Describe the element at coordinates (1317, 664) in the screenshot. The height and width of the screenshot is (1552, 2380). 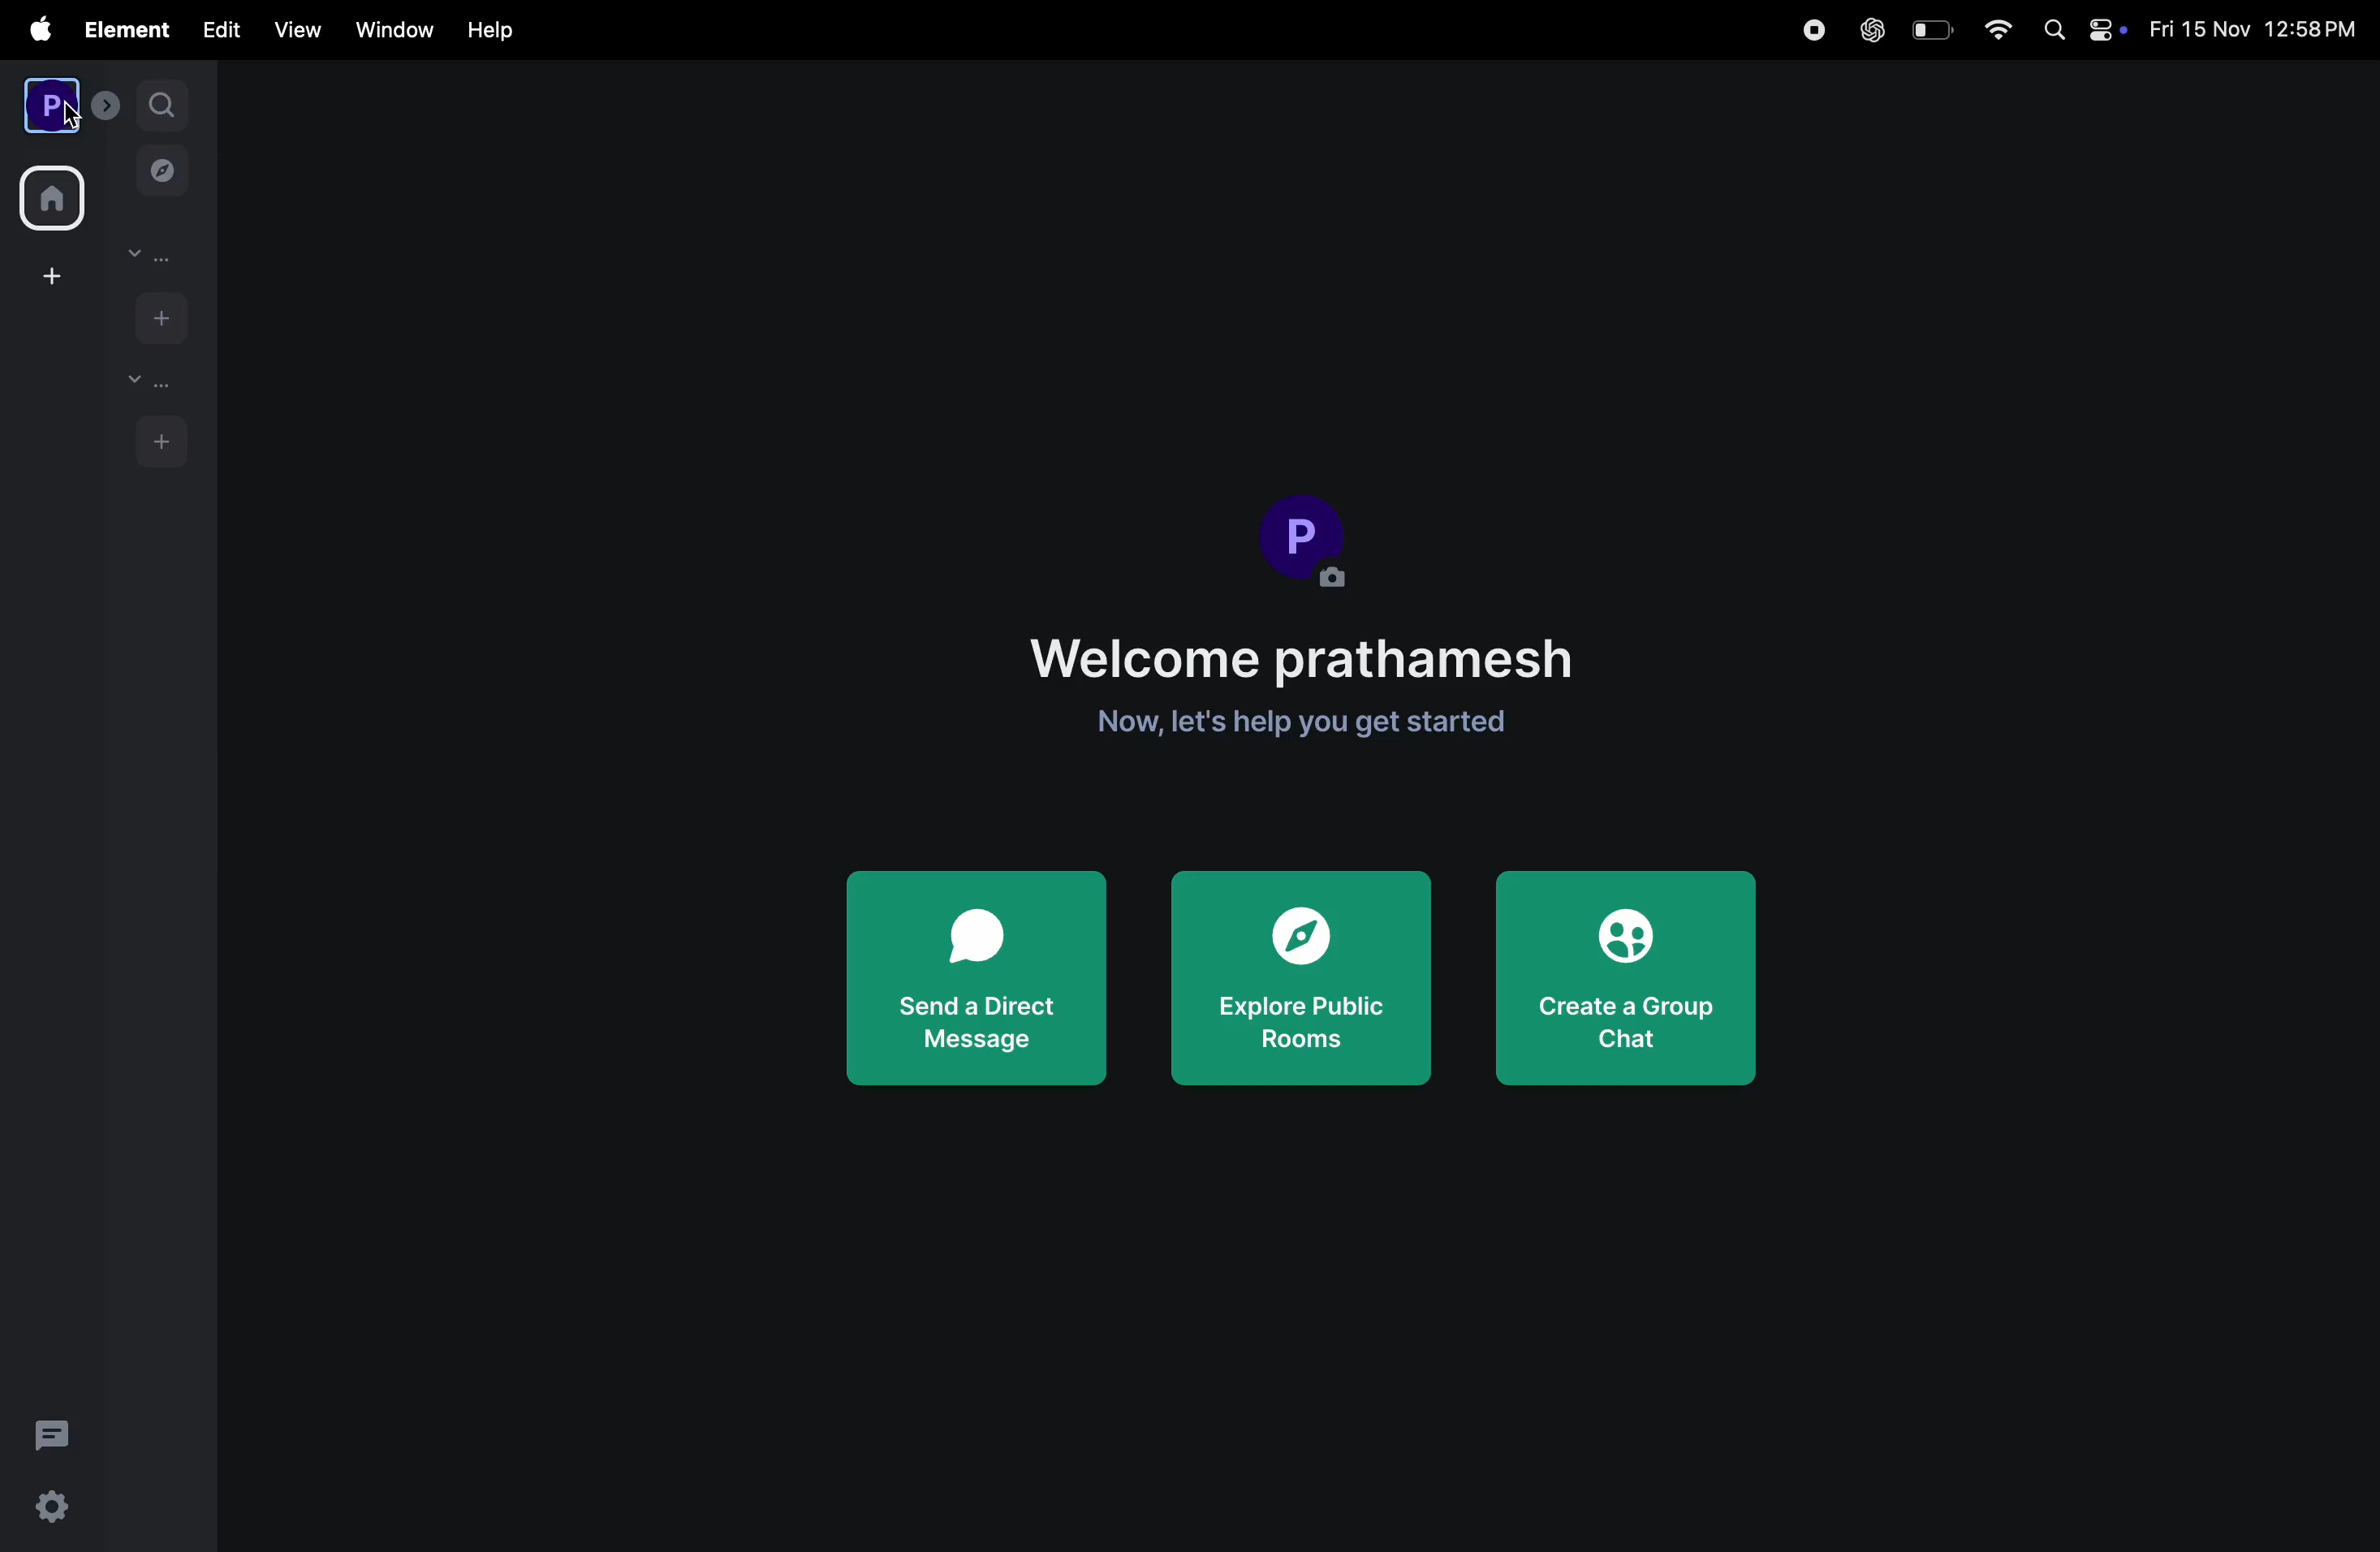
I see `Welcome note` at that location.